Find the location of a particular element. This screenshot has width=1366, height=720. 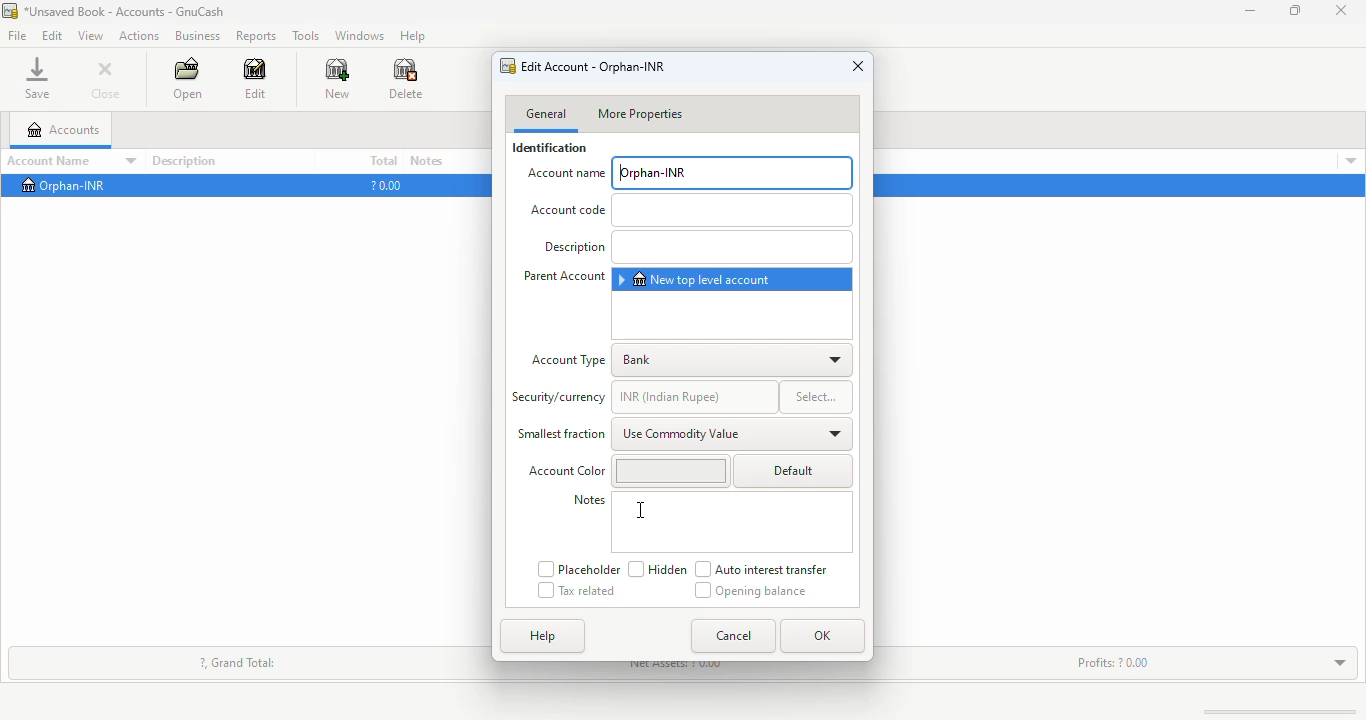

business is located at coordinates (196, 36).